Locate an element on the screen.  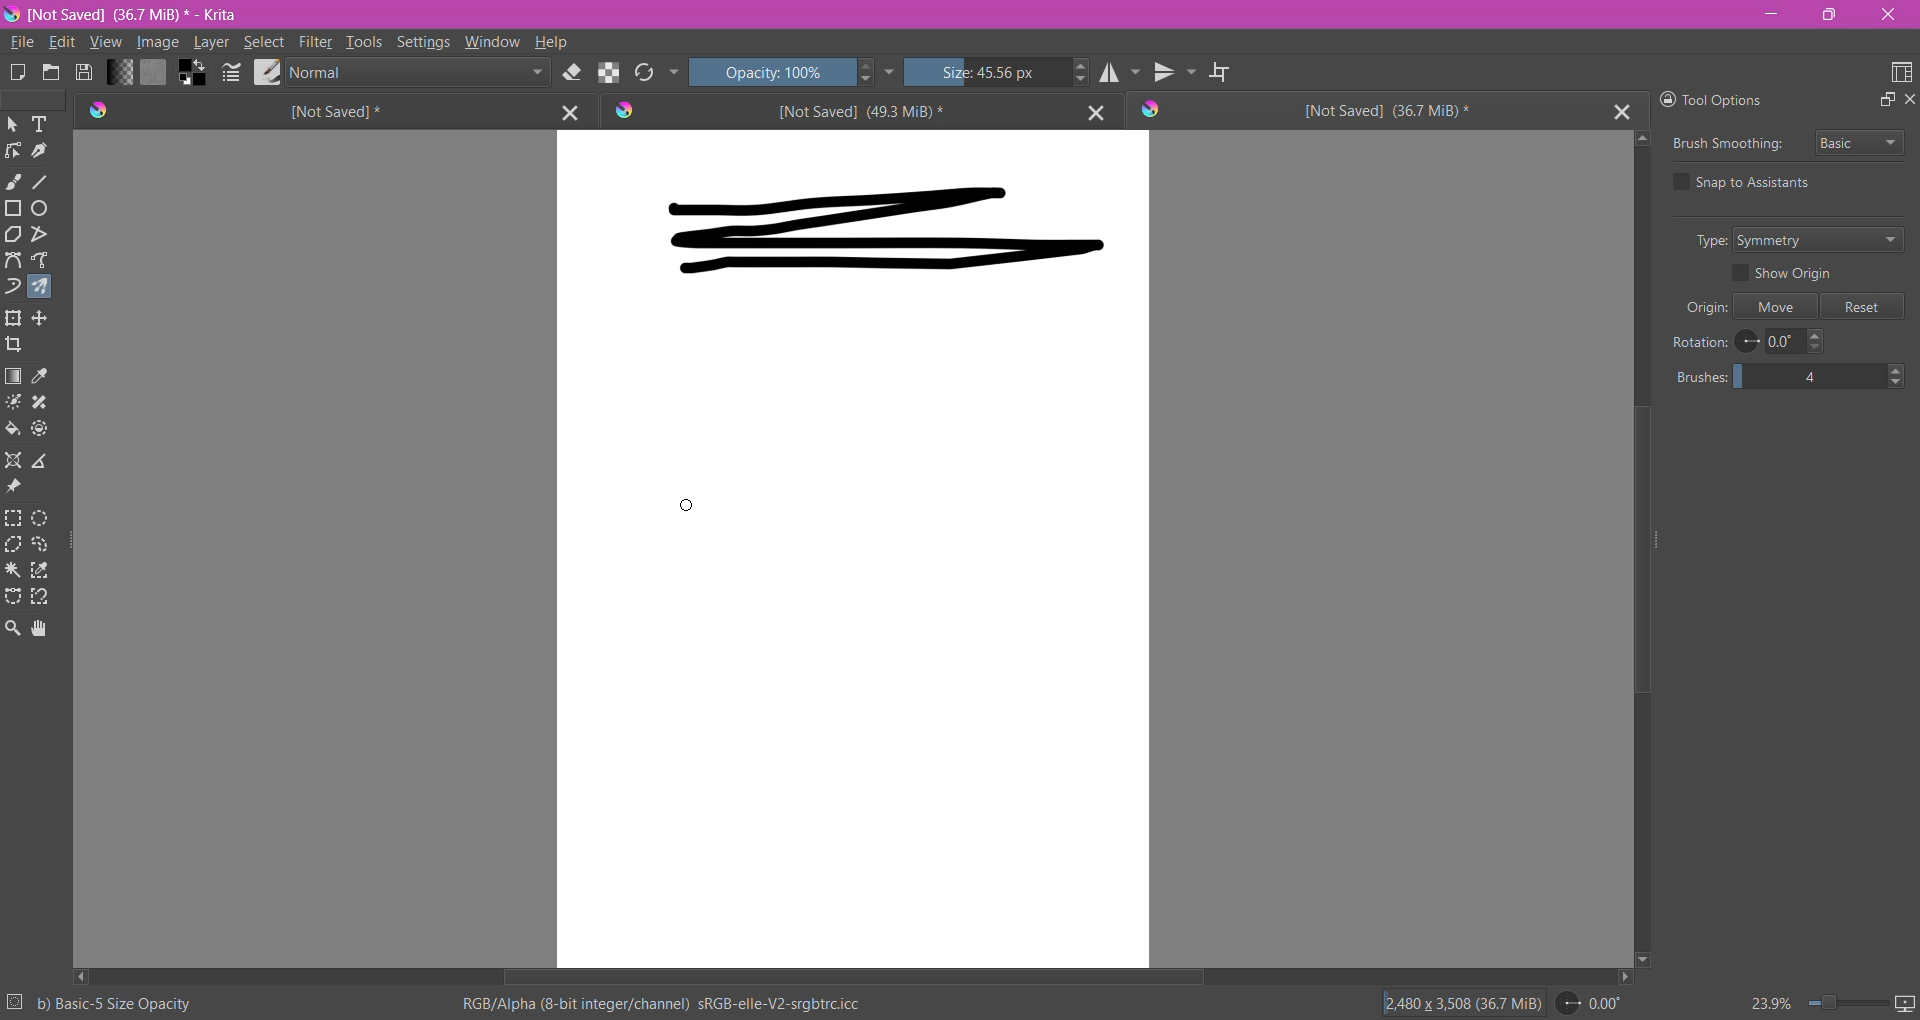
Open and existing Document is located at coordinates (51, 72).